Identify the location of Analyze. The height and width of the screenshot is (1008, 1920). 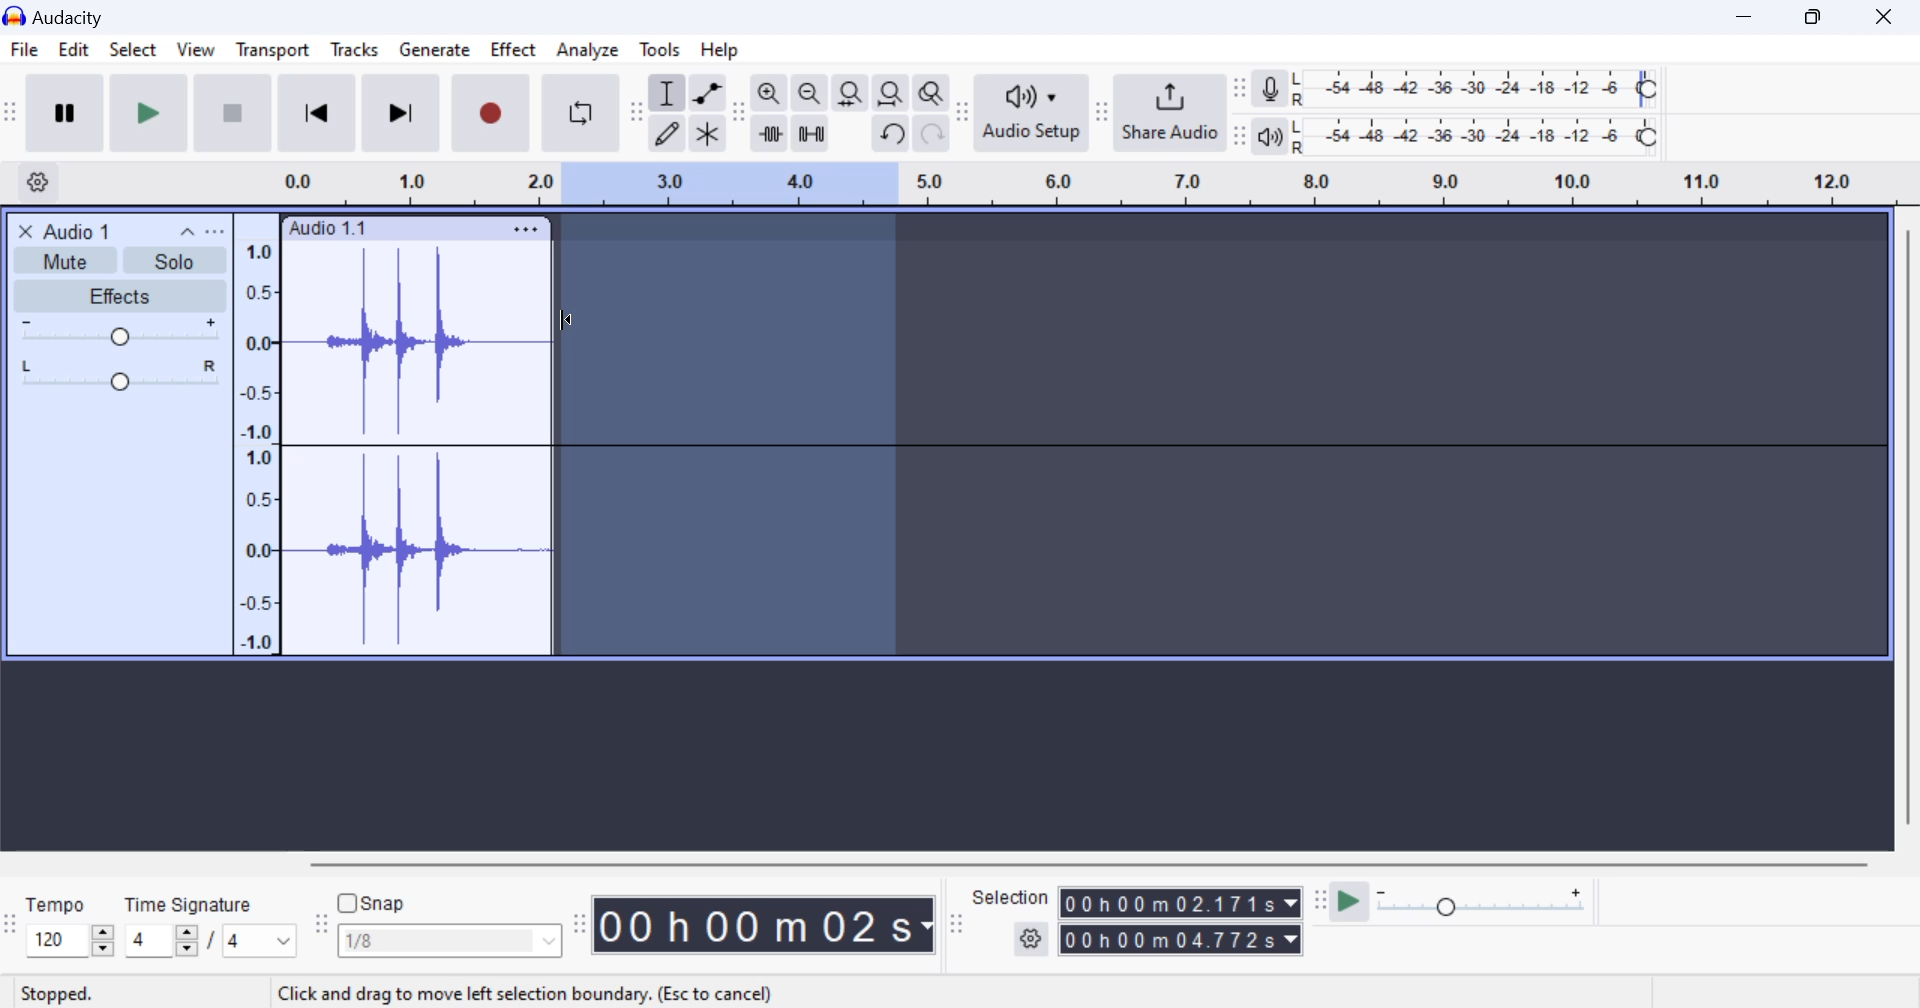
(588, 50).